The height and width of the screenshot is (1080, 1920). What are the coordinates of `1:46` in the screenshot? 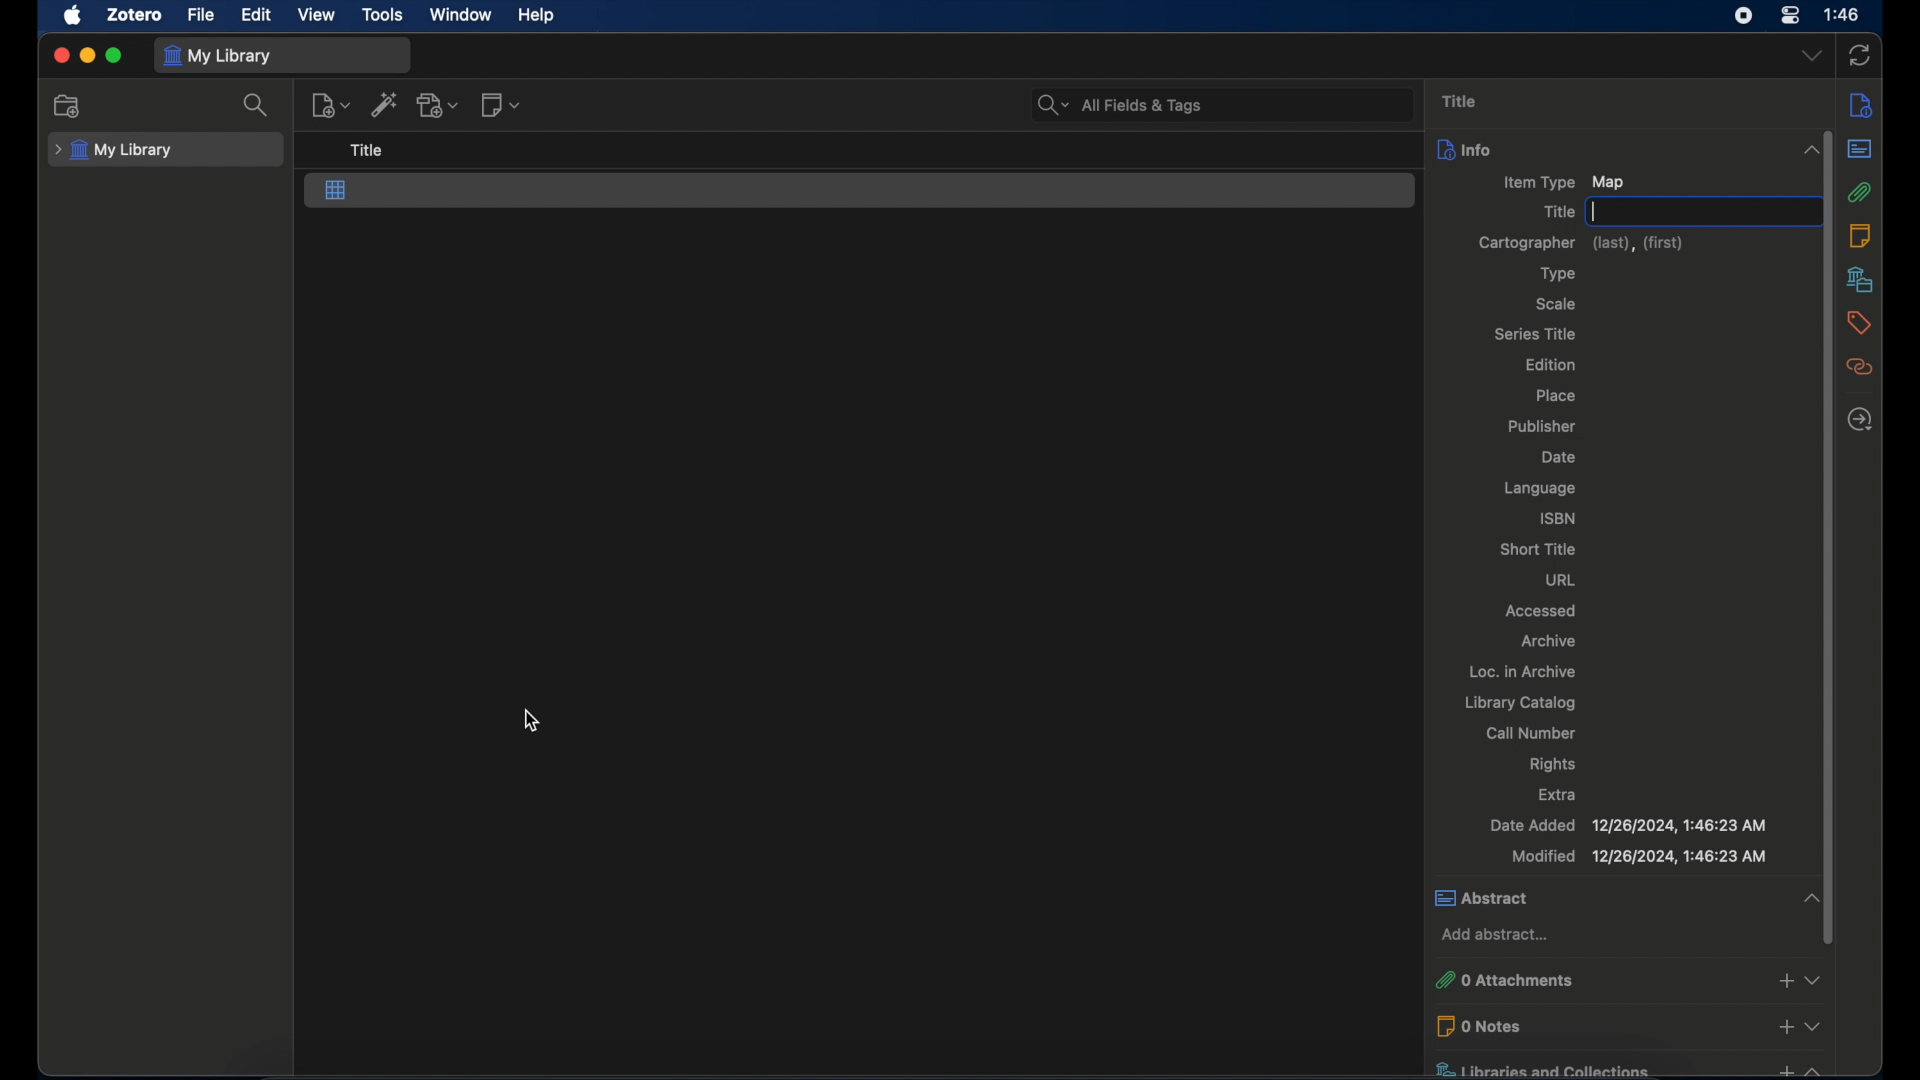 It's located at (1843, 15).